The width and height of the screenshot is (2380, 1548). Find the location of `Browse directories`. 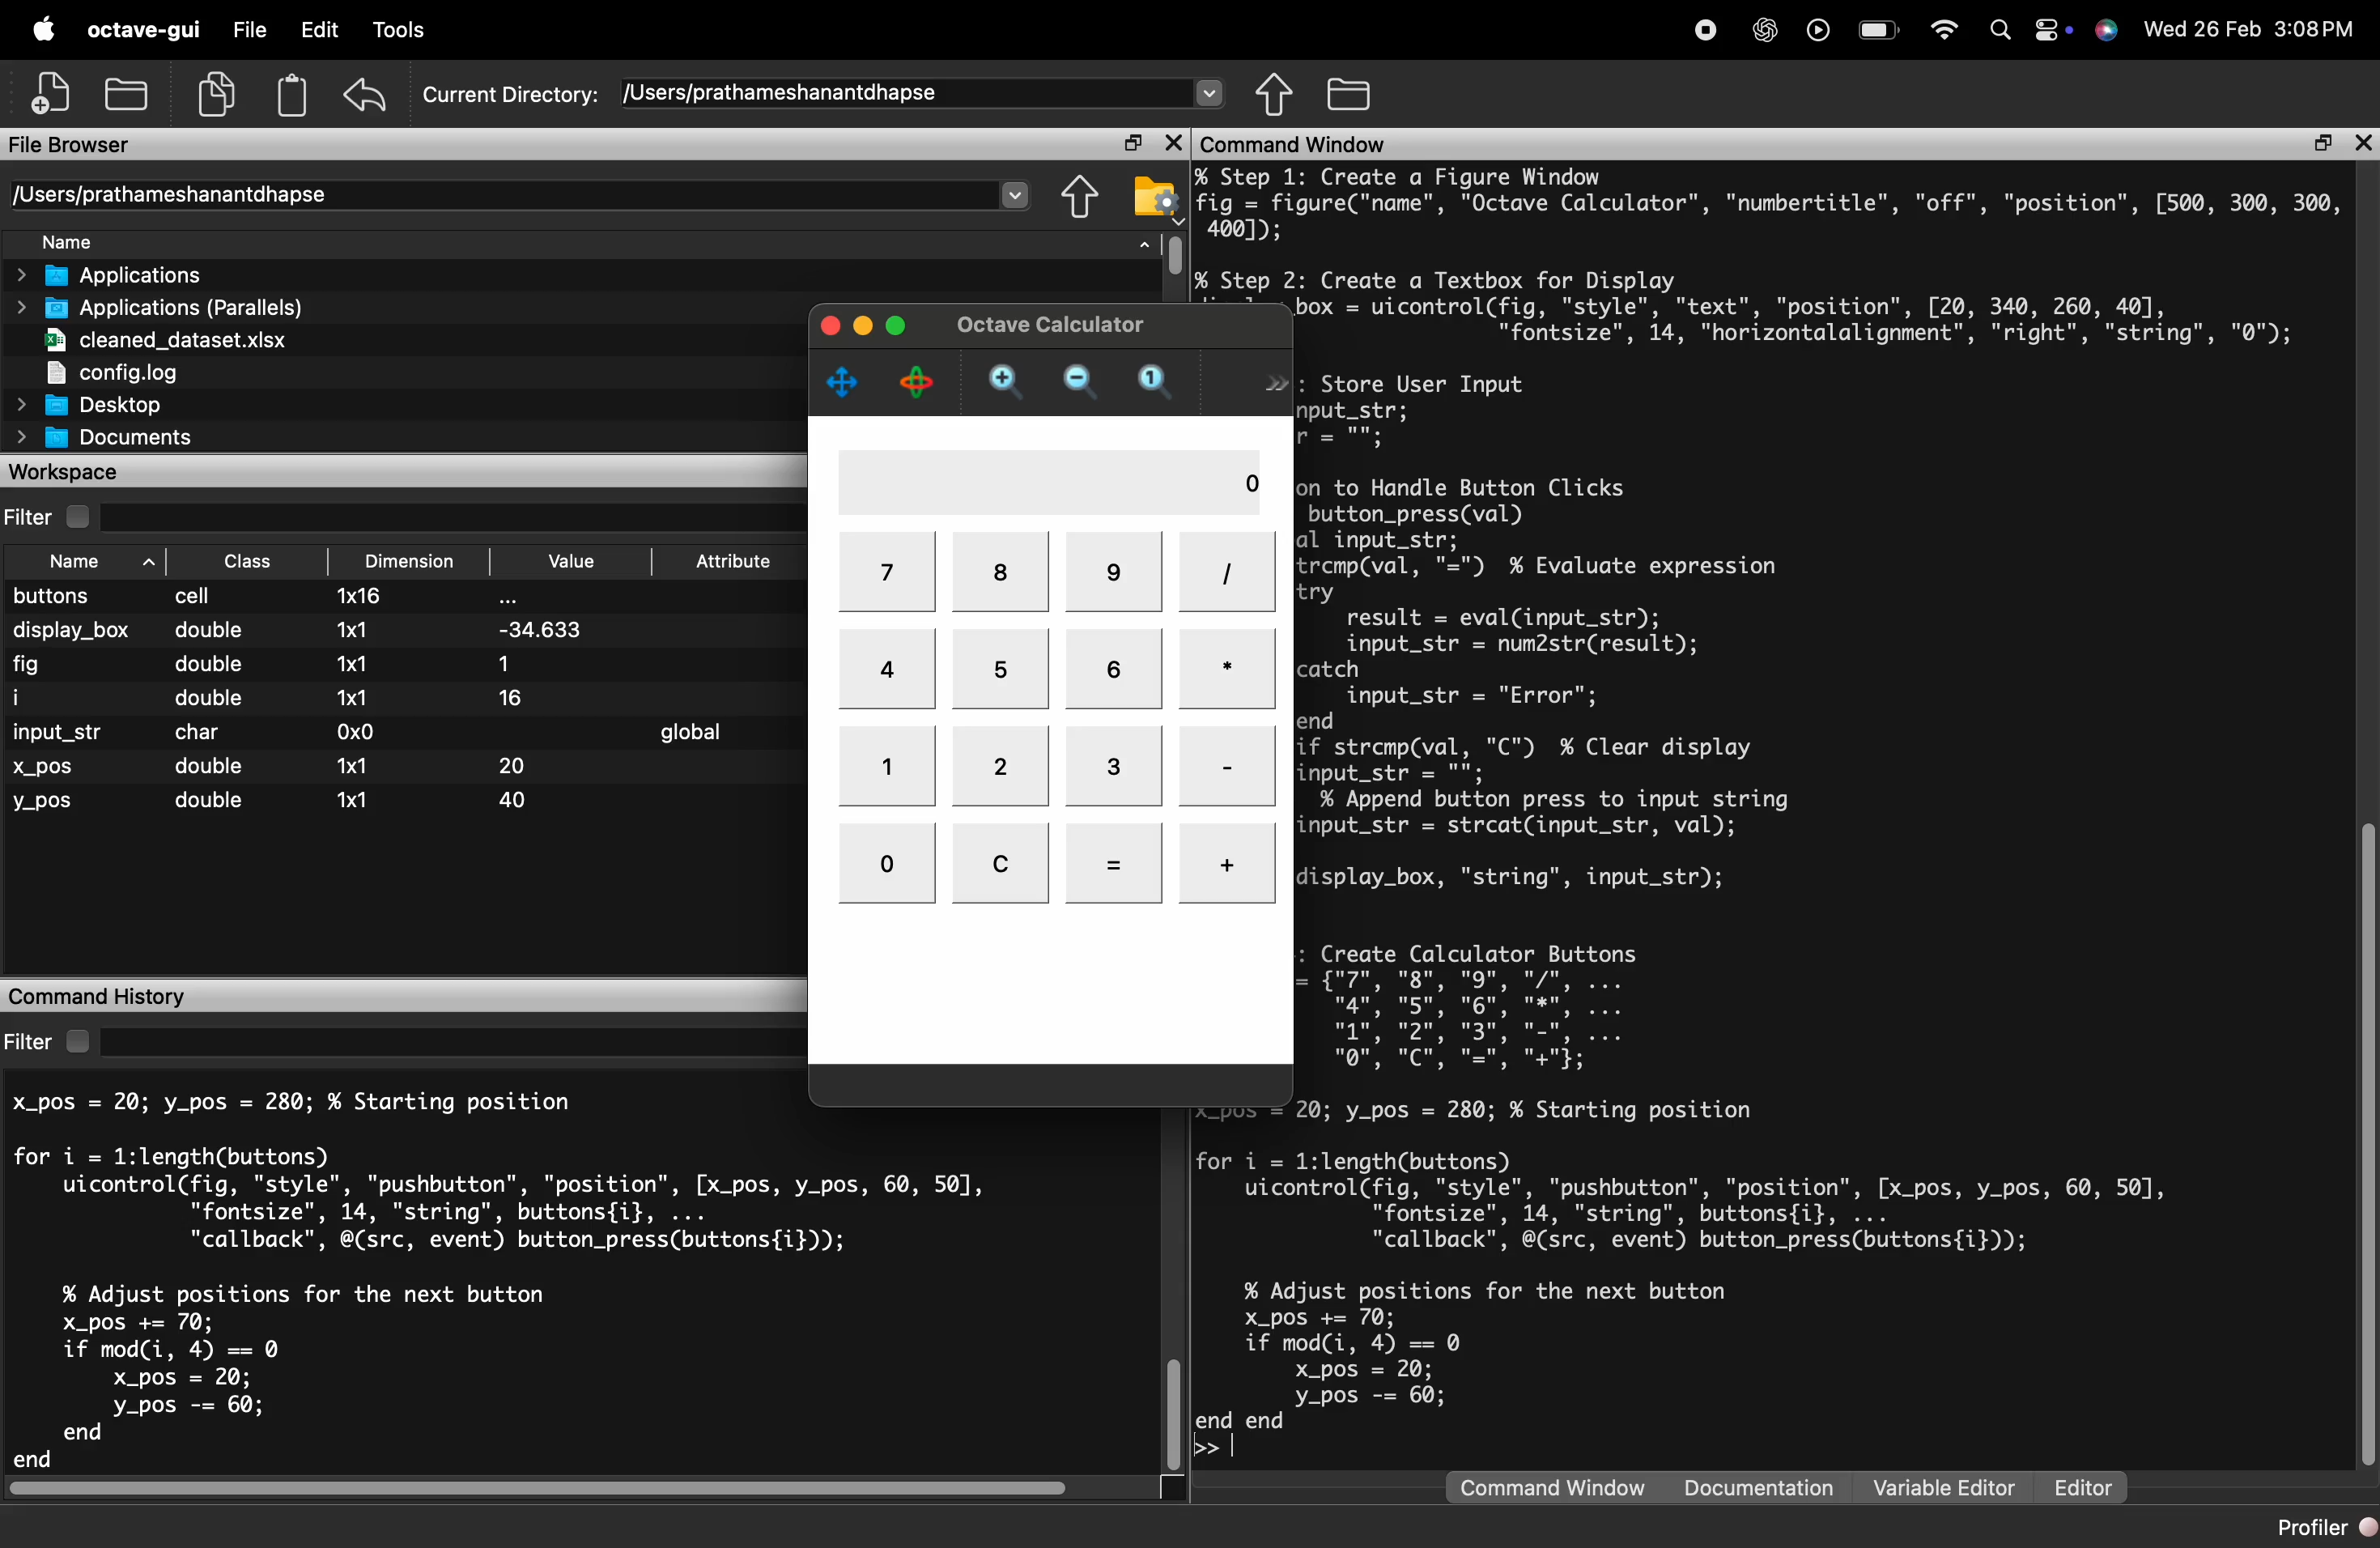

Browse directories is located at coordinates (1272, 93).